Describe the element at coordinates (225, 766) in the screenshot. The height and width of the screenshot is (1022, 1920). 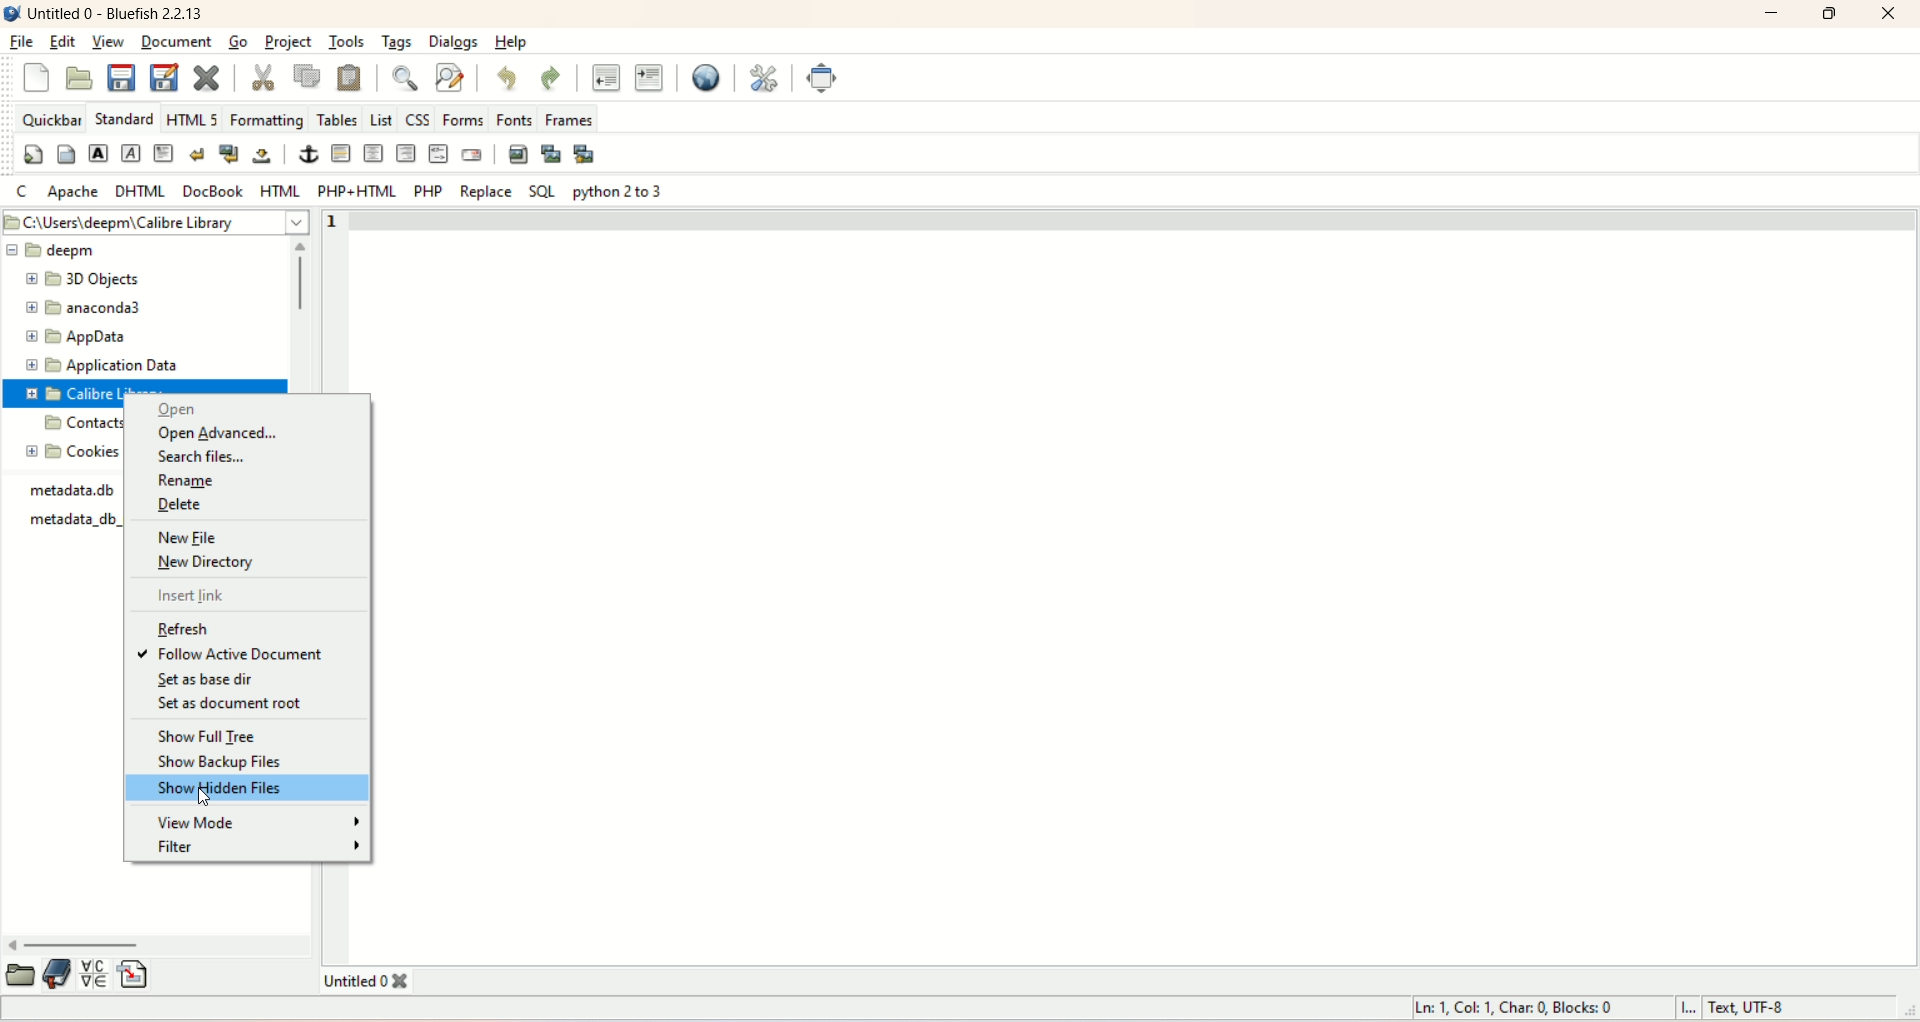
I see `show backup files` at that location.